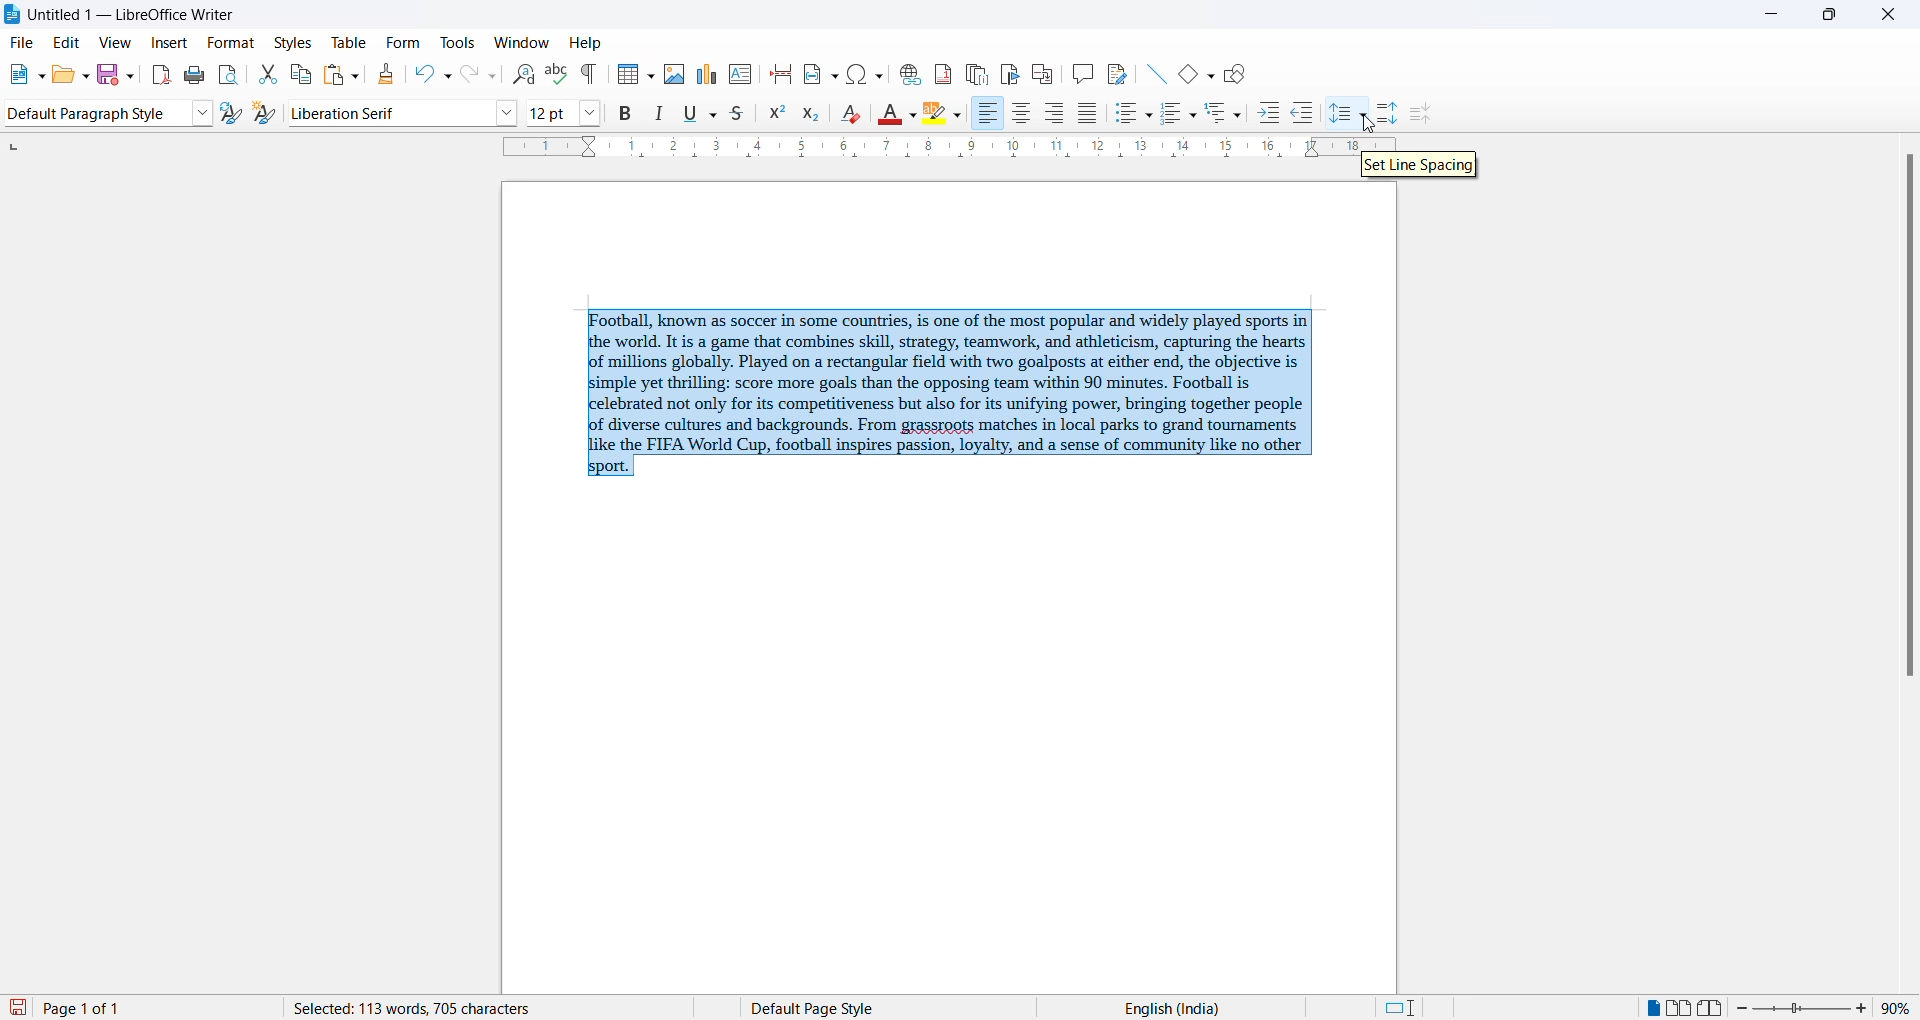 The height and width of the screenshot is (1020, 1920). Describe the element at coordinates (953, 391) in the screenshot. I see `selected paragraph` at that location.